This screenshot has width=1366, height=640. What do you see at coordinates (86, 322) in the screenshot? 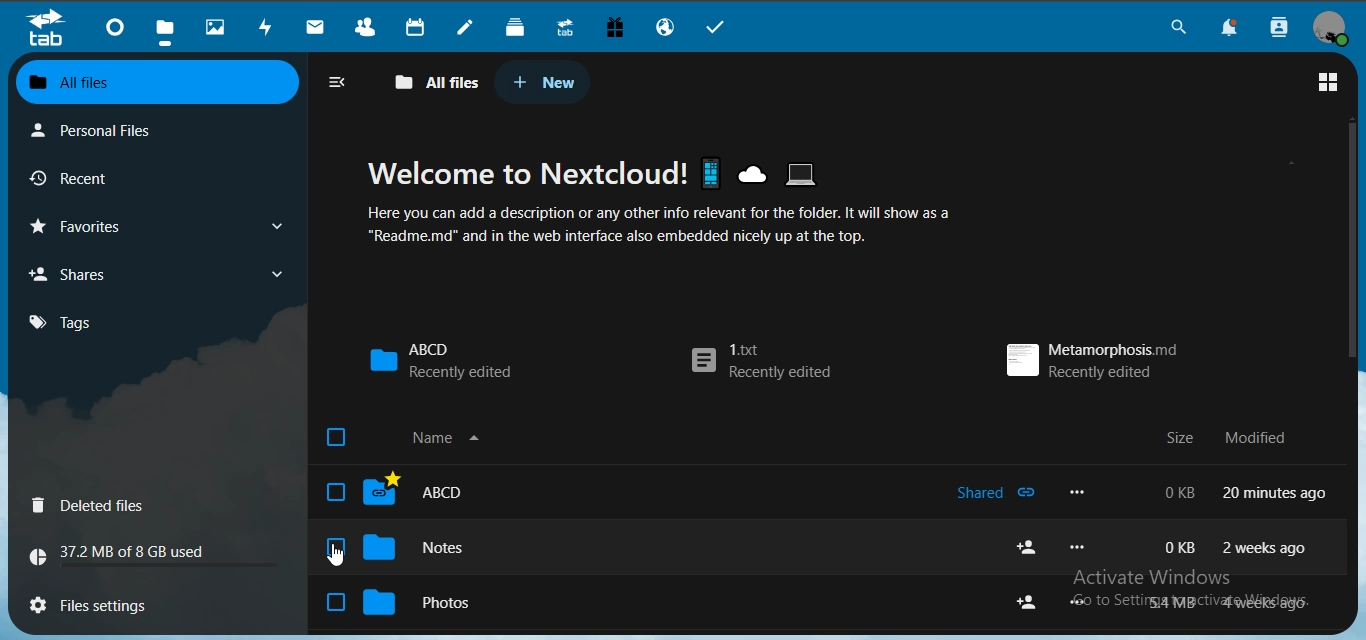
I see `tags` at bounding box center [86, 322].